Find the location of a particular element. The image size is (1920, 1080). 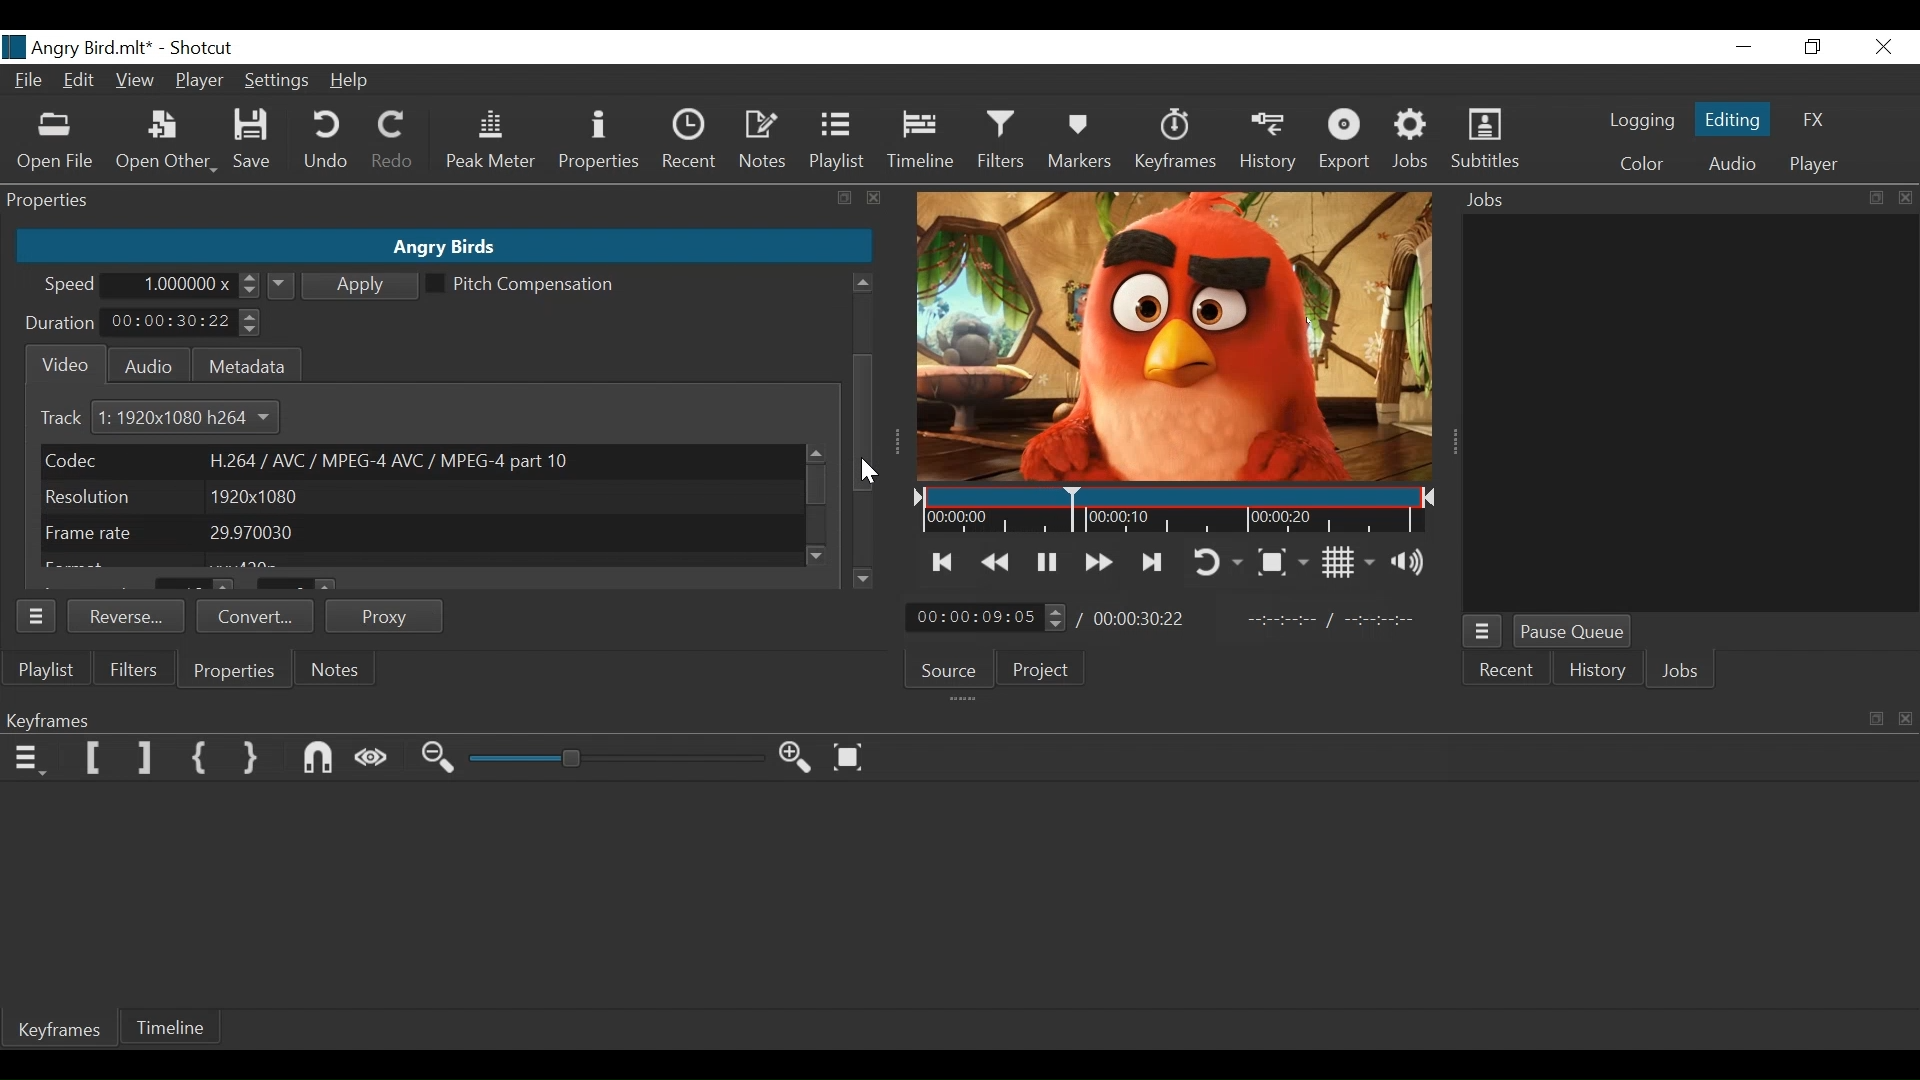

Vertical Scroll bar is located at coordinates (818, 487).